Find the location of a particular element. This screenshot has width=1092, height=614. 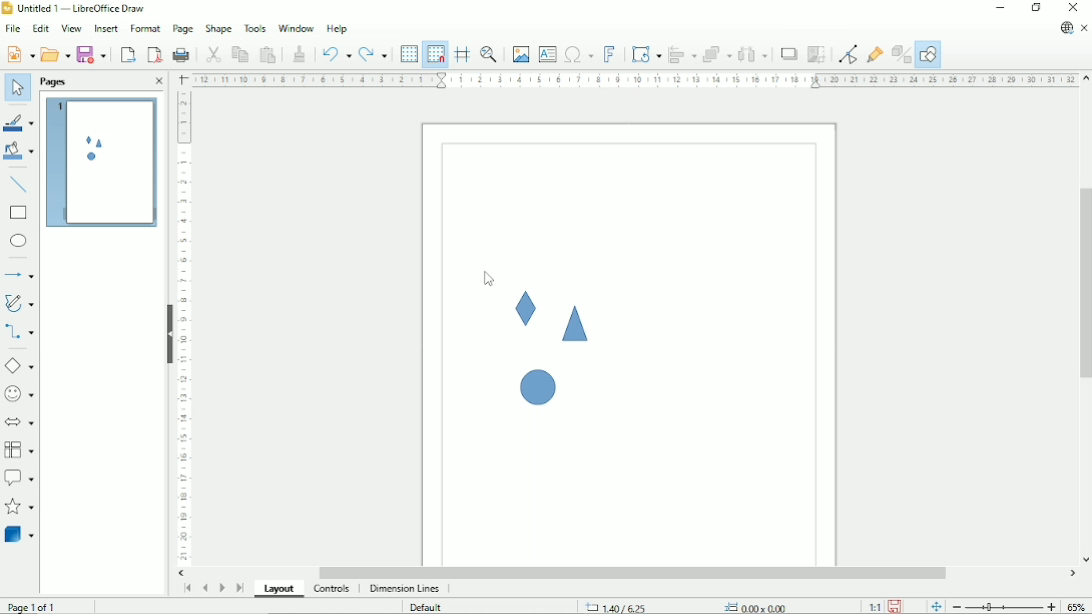

Vertical scrollbar is located at coordinates (1083, 282).